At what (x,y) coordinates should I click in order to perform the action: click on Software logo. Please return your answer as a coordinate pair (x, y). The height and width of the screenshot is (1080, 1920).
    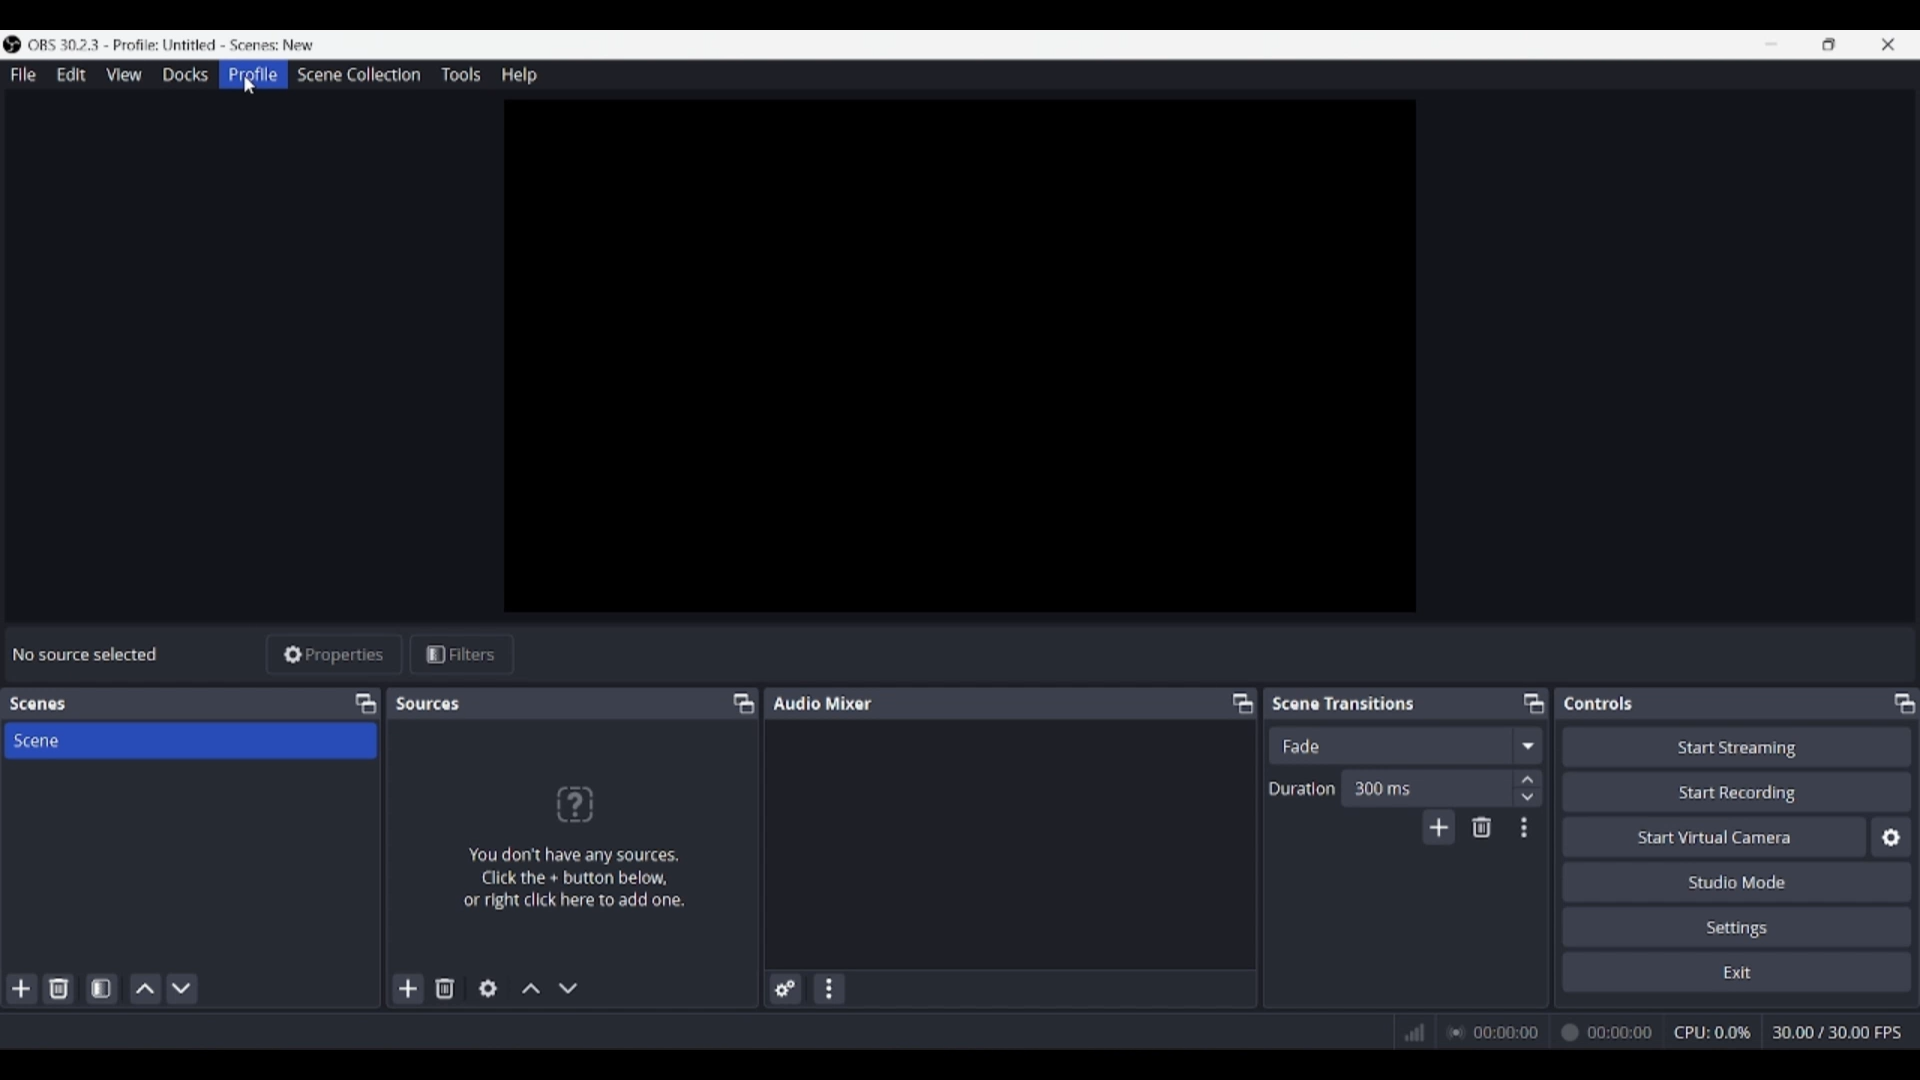
    Looking at the image, I should click on (12, 44).